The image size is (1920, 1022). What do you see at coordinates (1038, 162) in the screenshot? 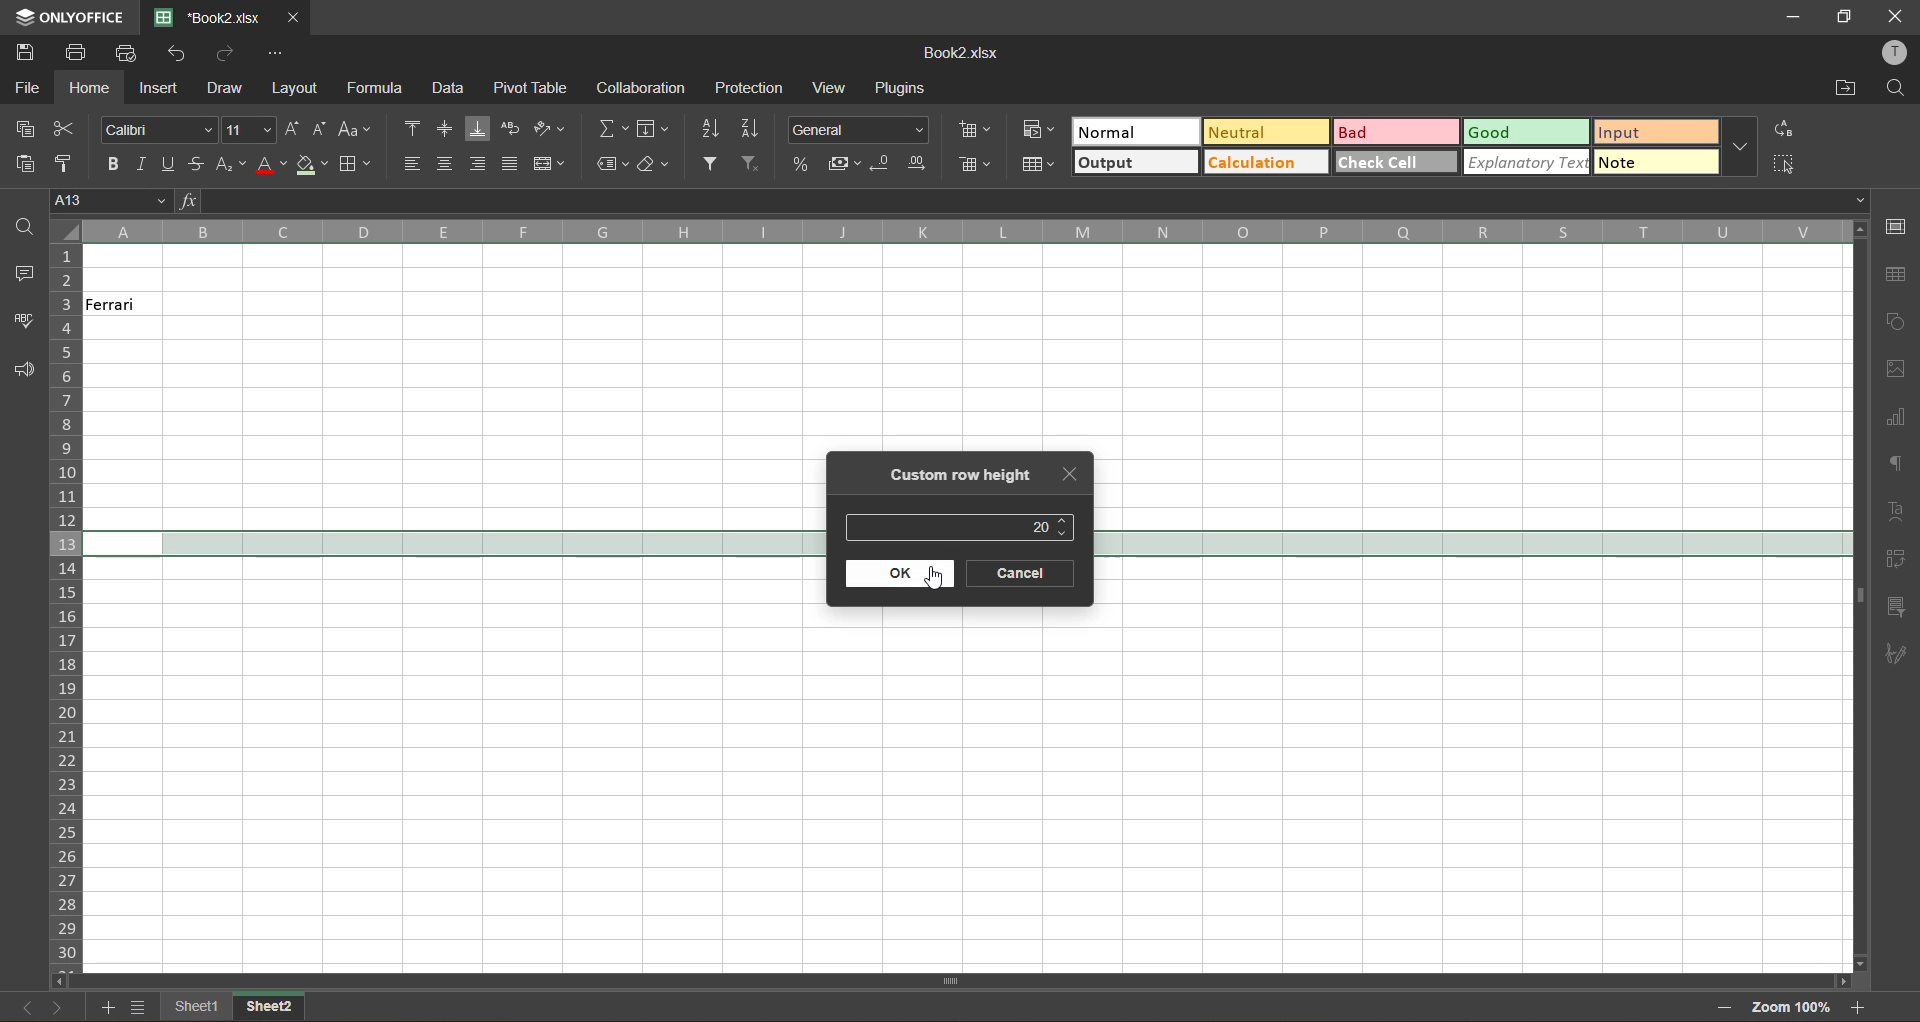
I see `format as table` at bounding box center [1038, 162].